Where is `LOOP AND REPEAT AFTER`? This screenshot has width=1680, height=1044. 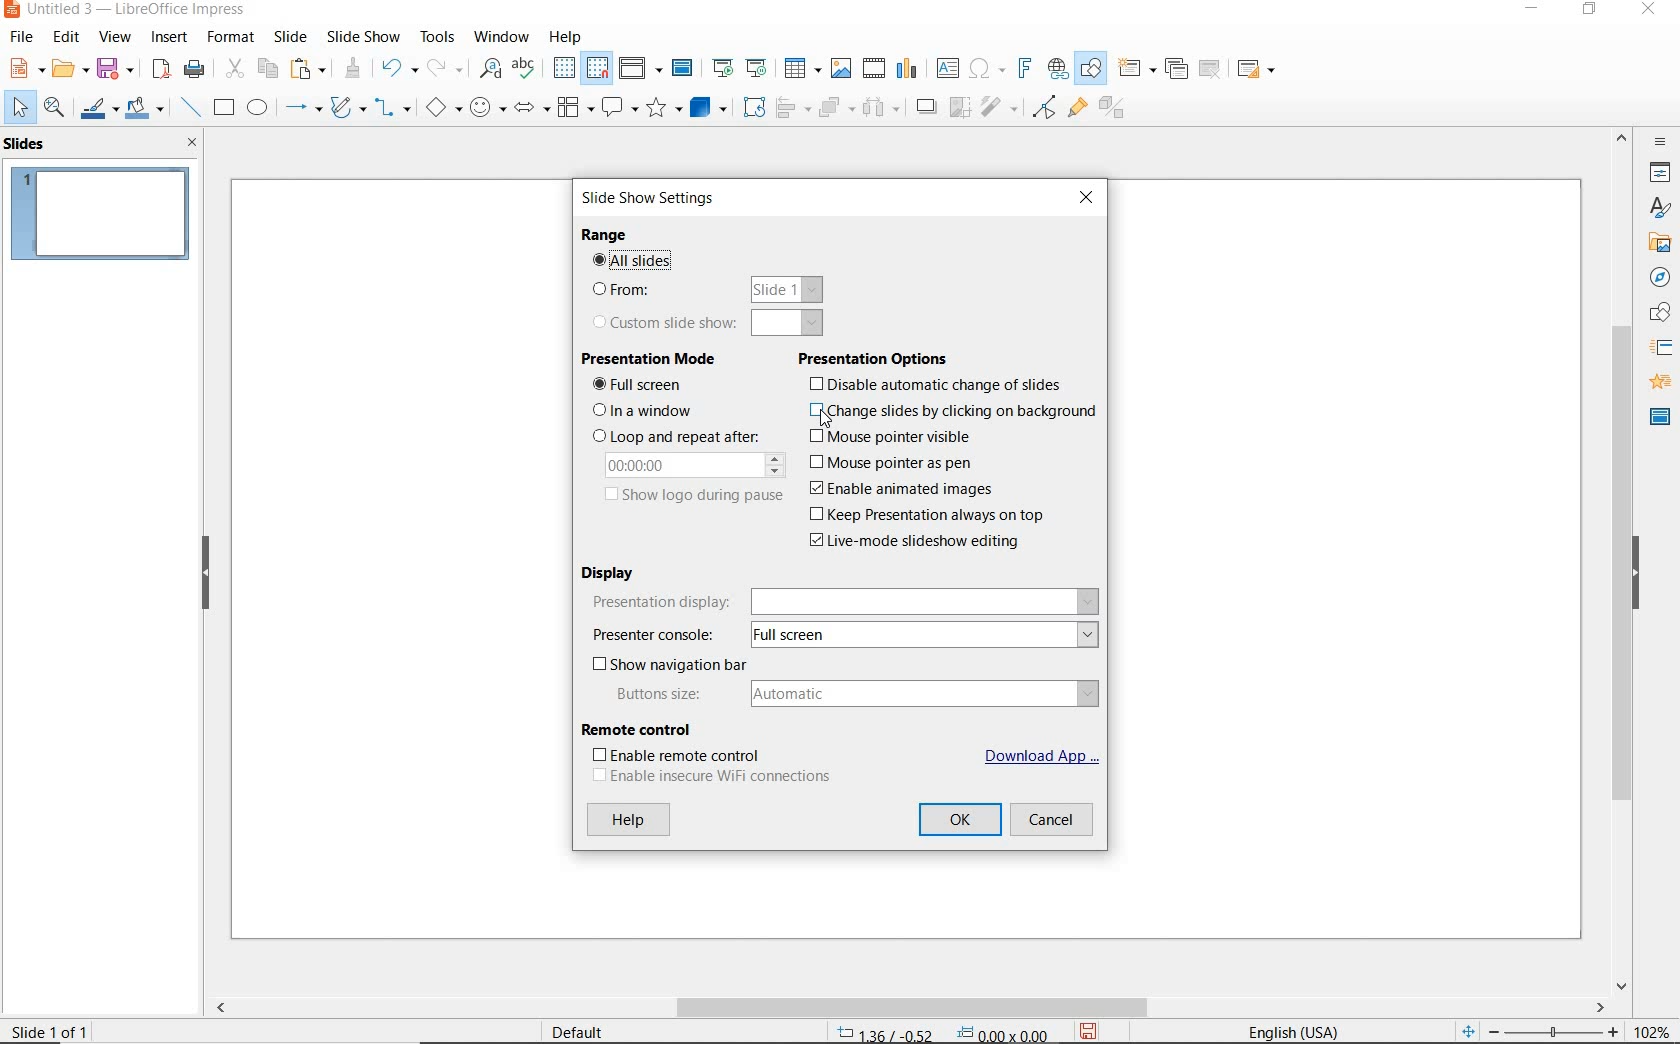
LOOP AND REPEAT AFTER is located at coordinates (670, 438).